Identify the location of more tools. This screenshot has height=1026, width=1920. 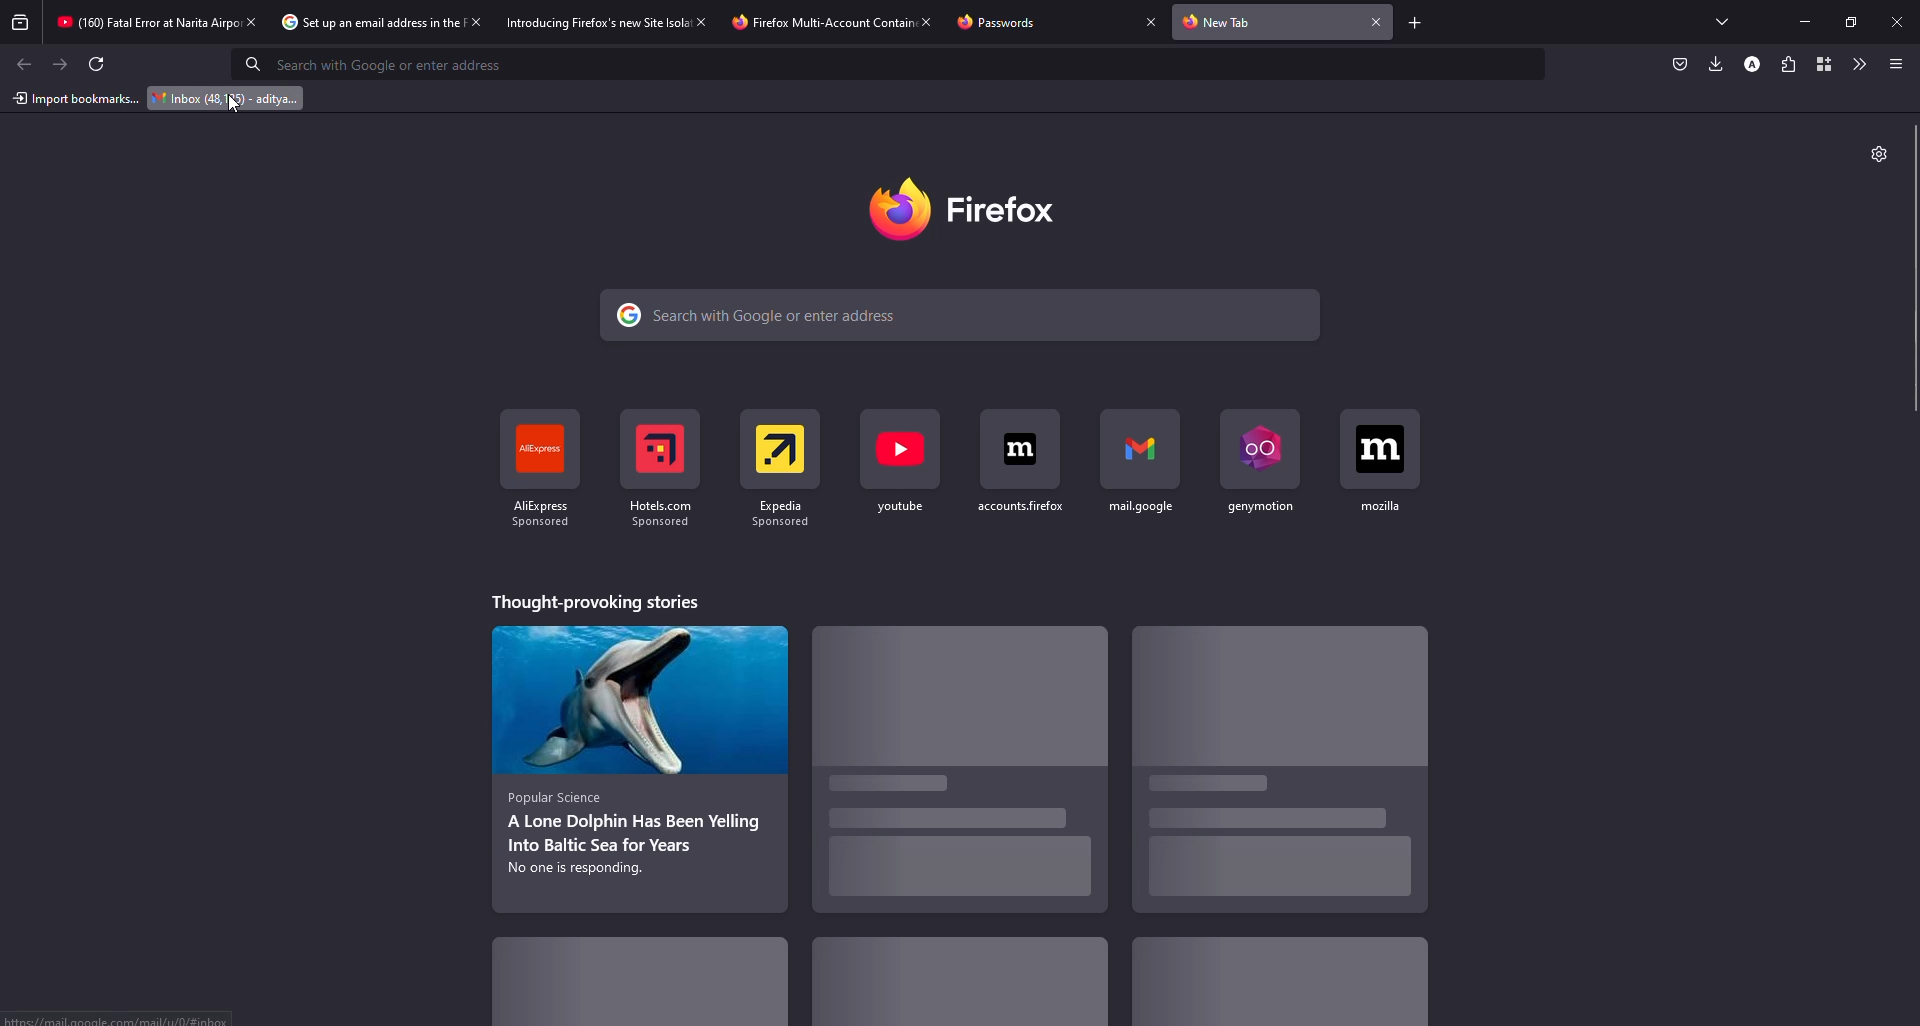
(1857, 62).